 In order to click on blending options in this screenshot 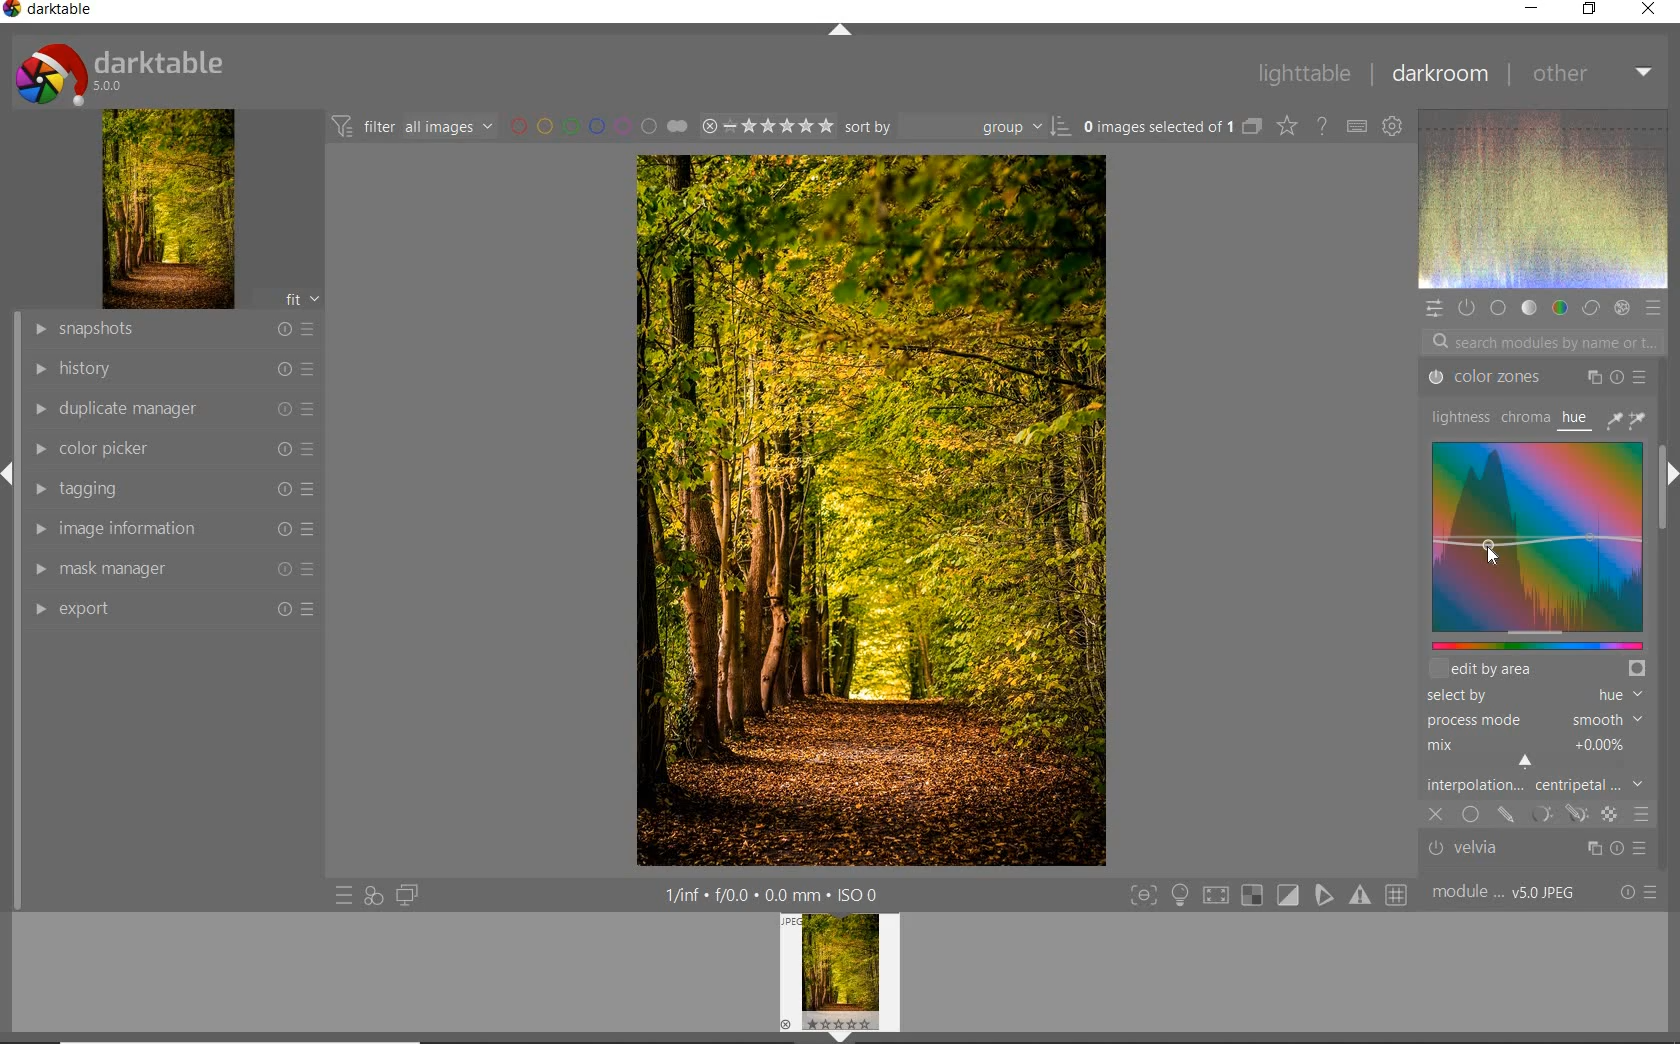, I will do `click(1641, 815)`.